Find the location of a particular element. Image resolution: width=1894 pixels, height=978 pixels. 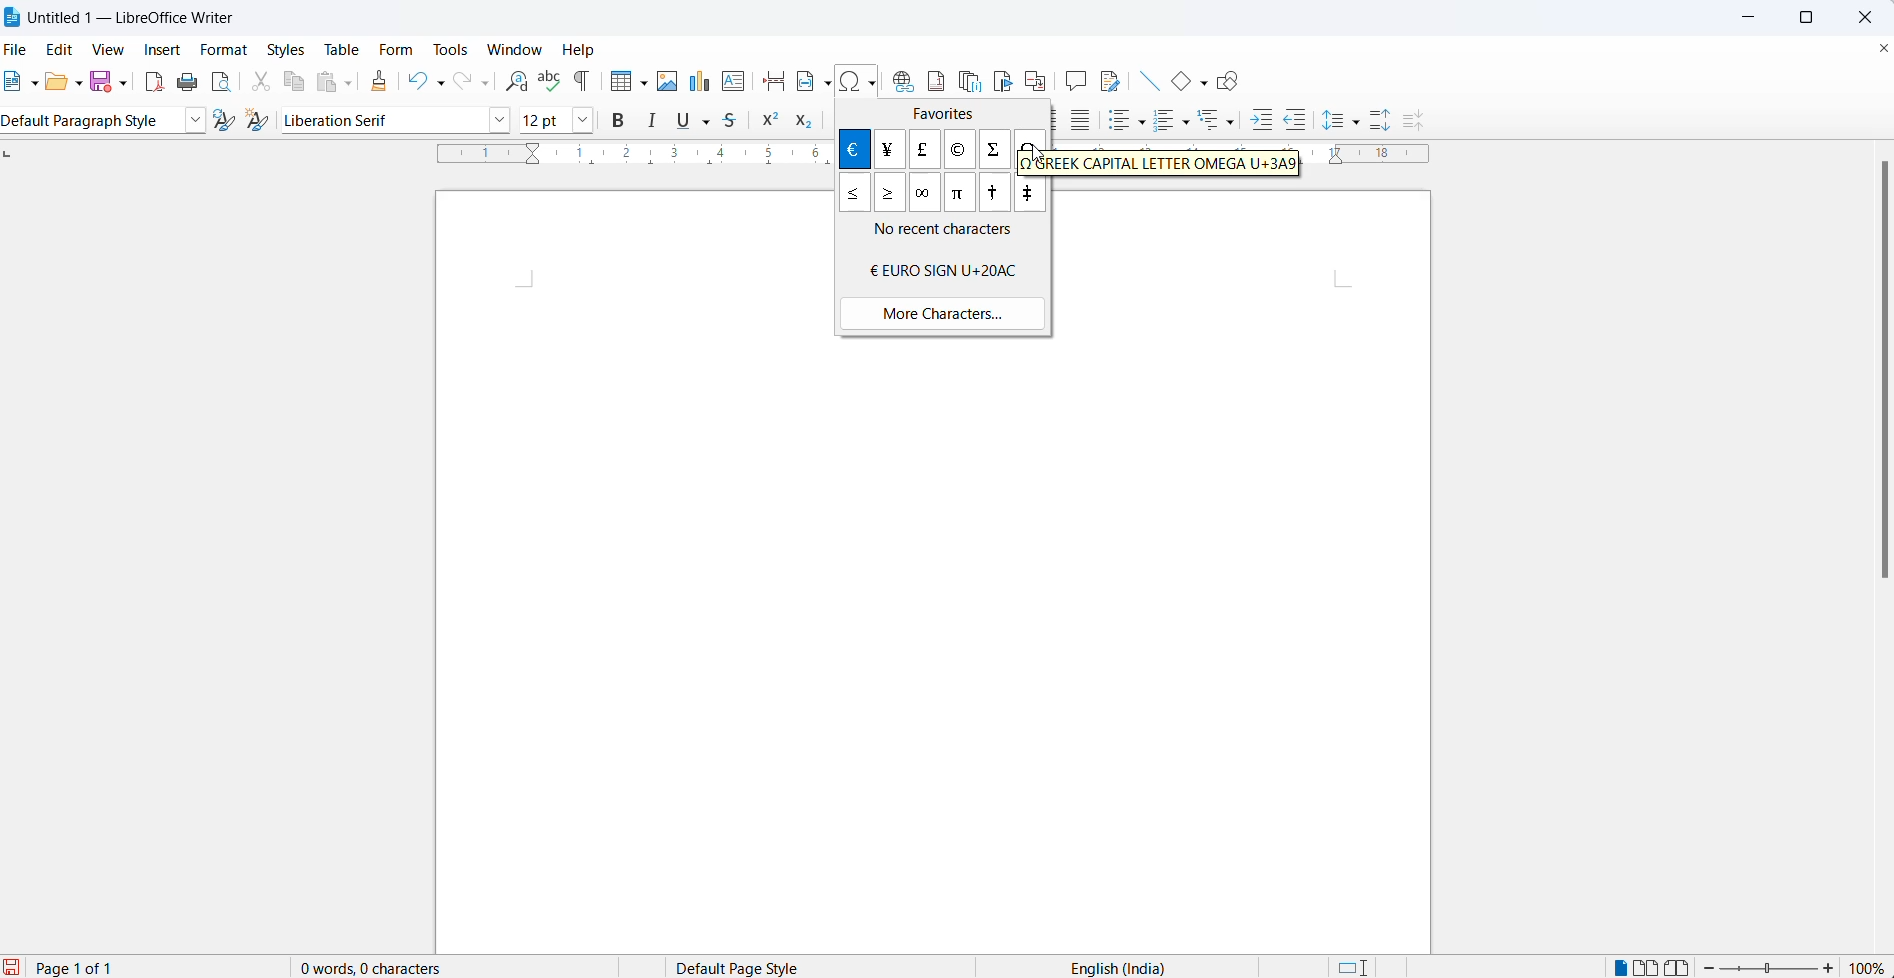

multi page view is located at coordinates (1650, 966).